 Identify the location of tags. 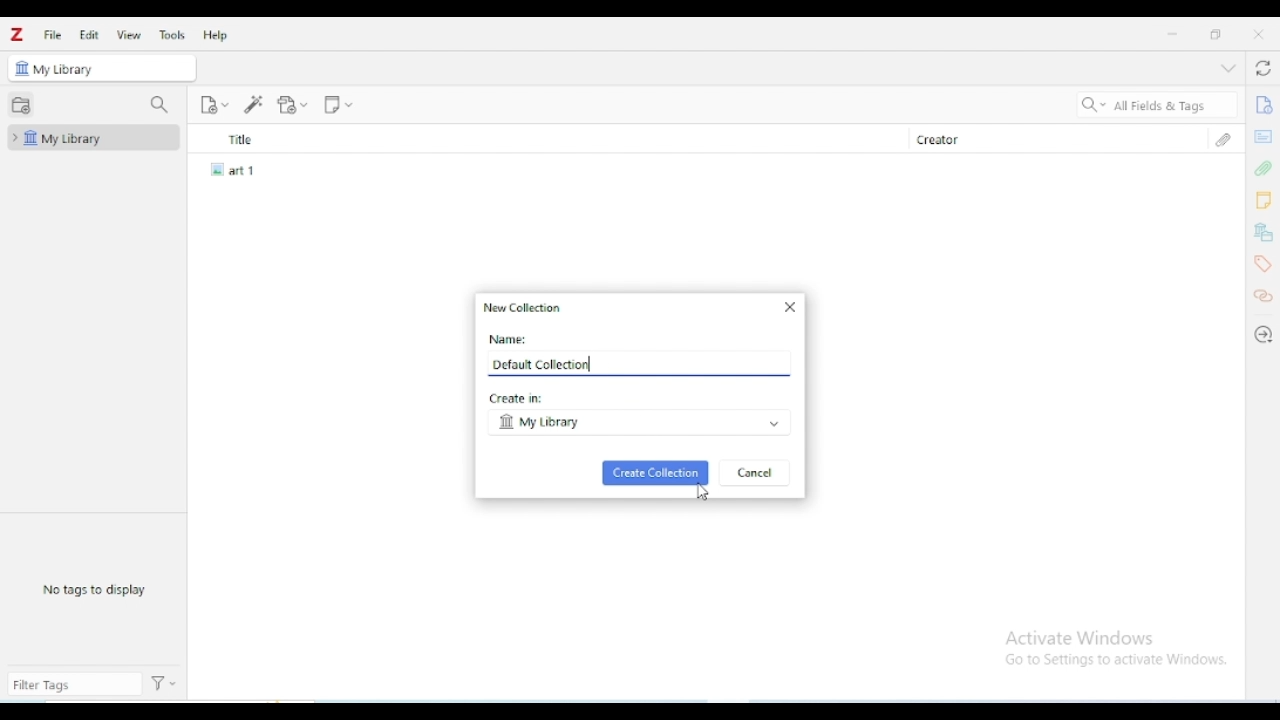
(1263, 264).